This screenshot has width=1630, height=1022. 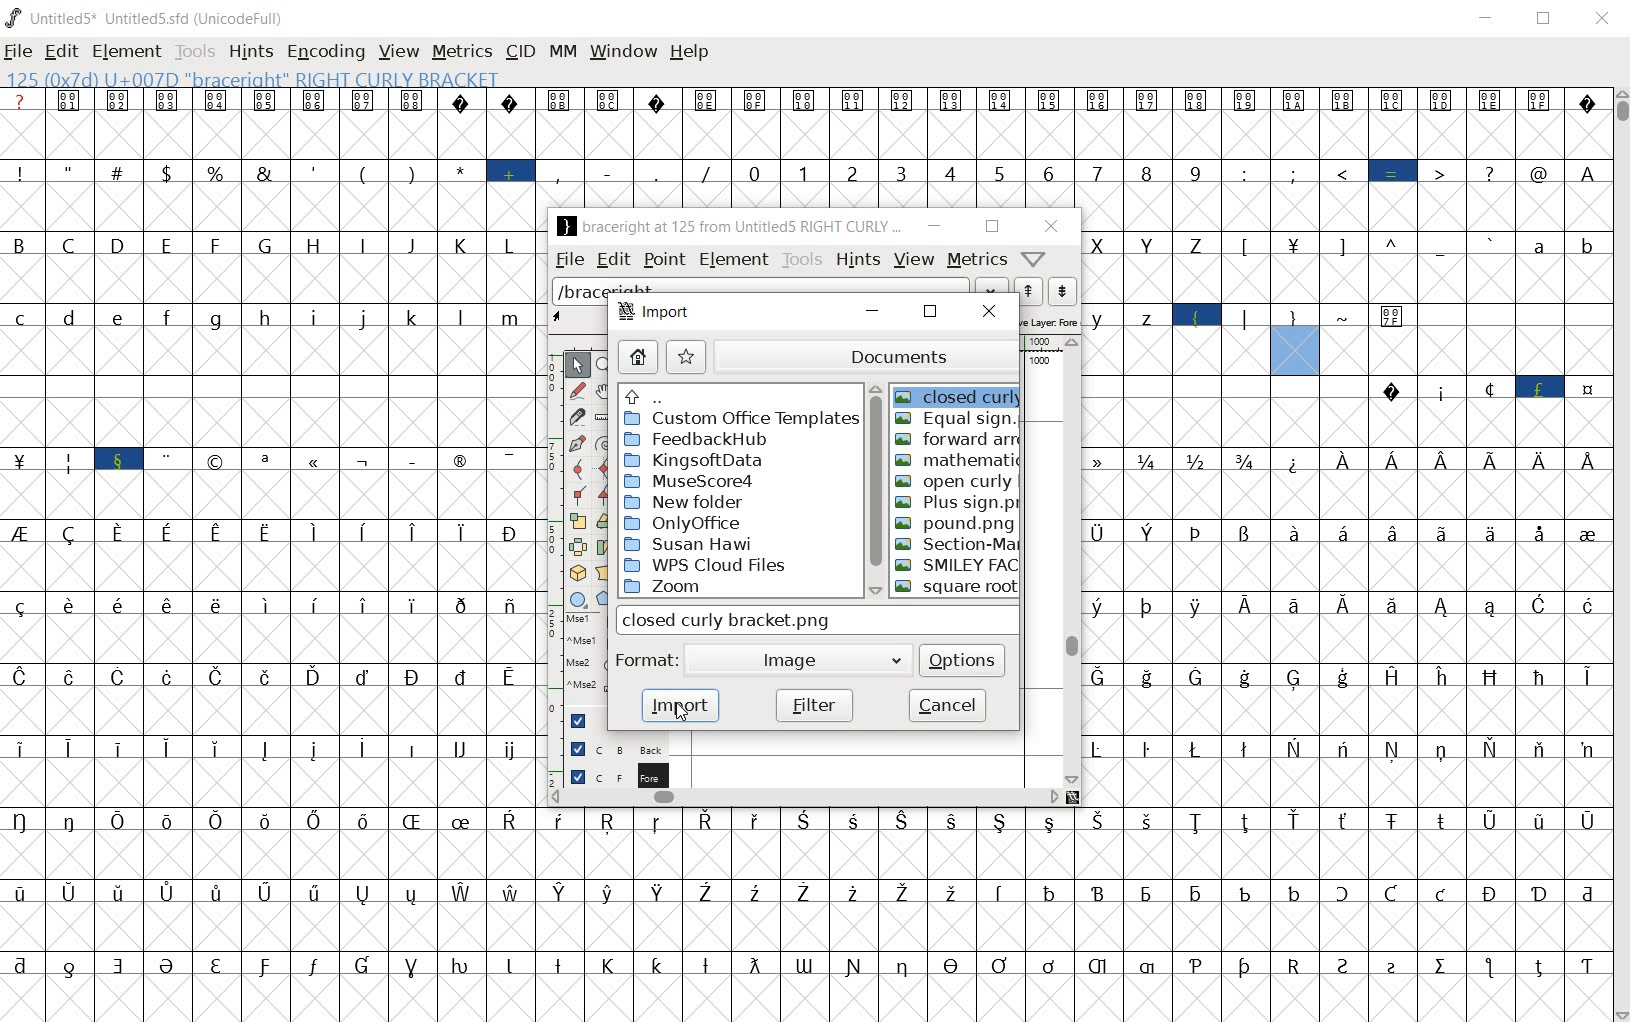 What do you see at coordinates (604, 599) in the screenshot?
I see `polygon or star` at bounding box center [604, 599].